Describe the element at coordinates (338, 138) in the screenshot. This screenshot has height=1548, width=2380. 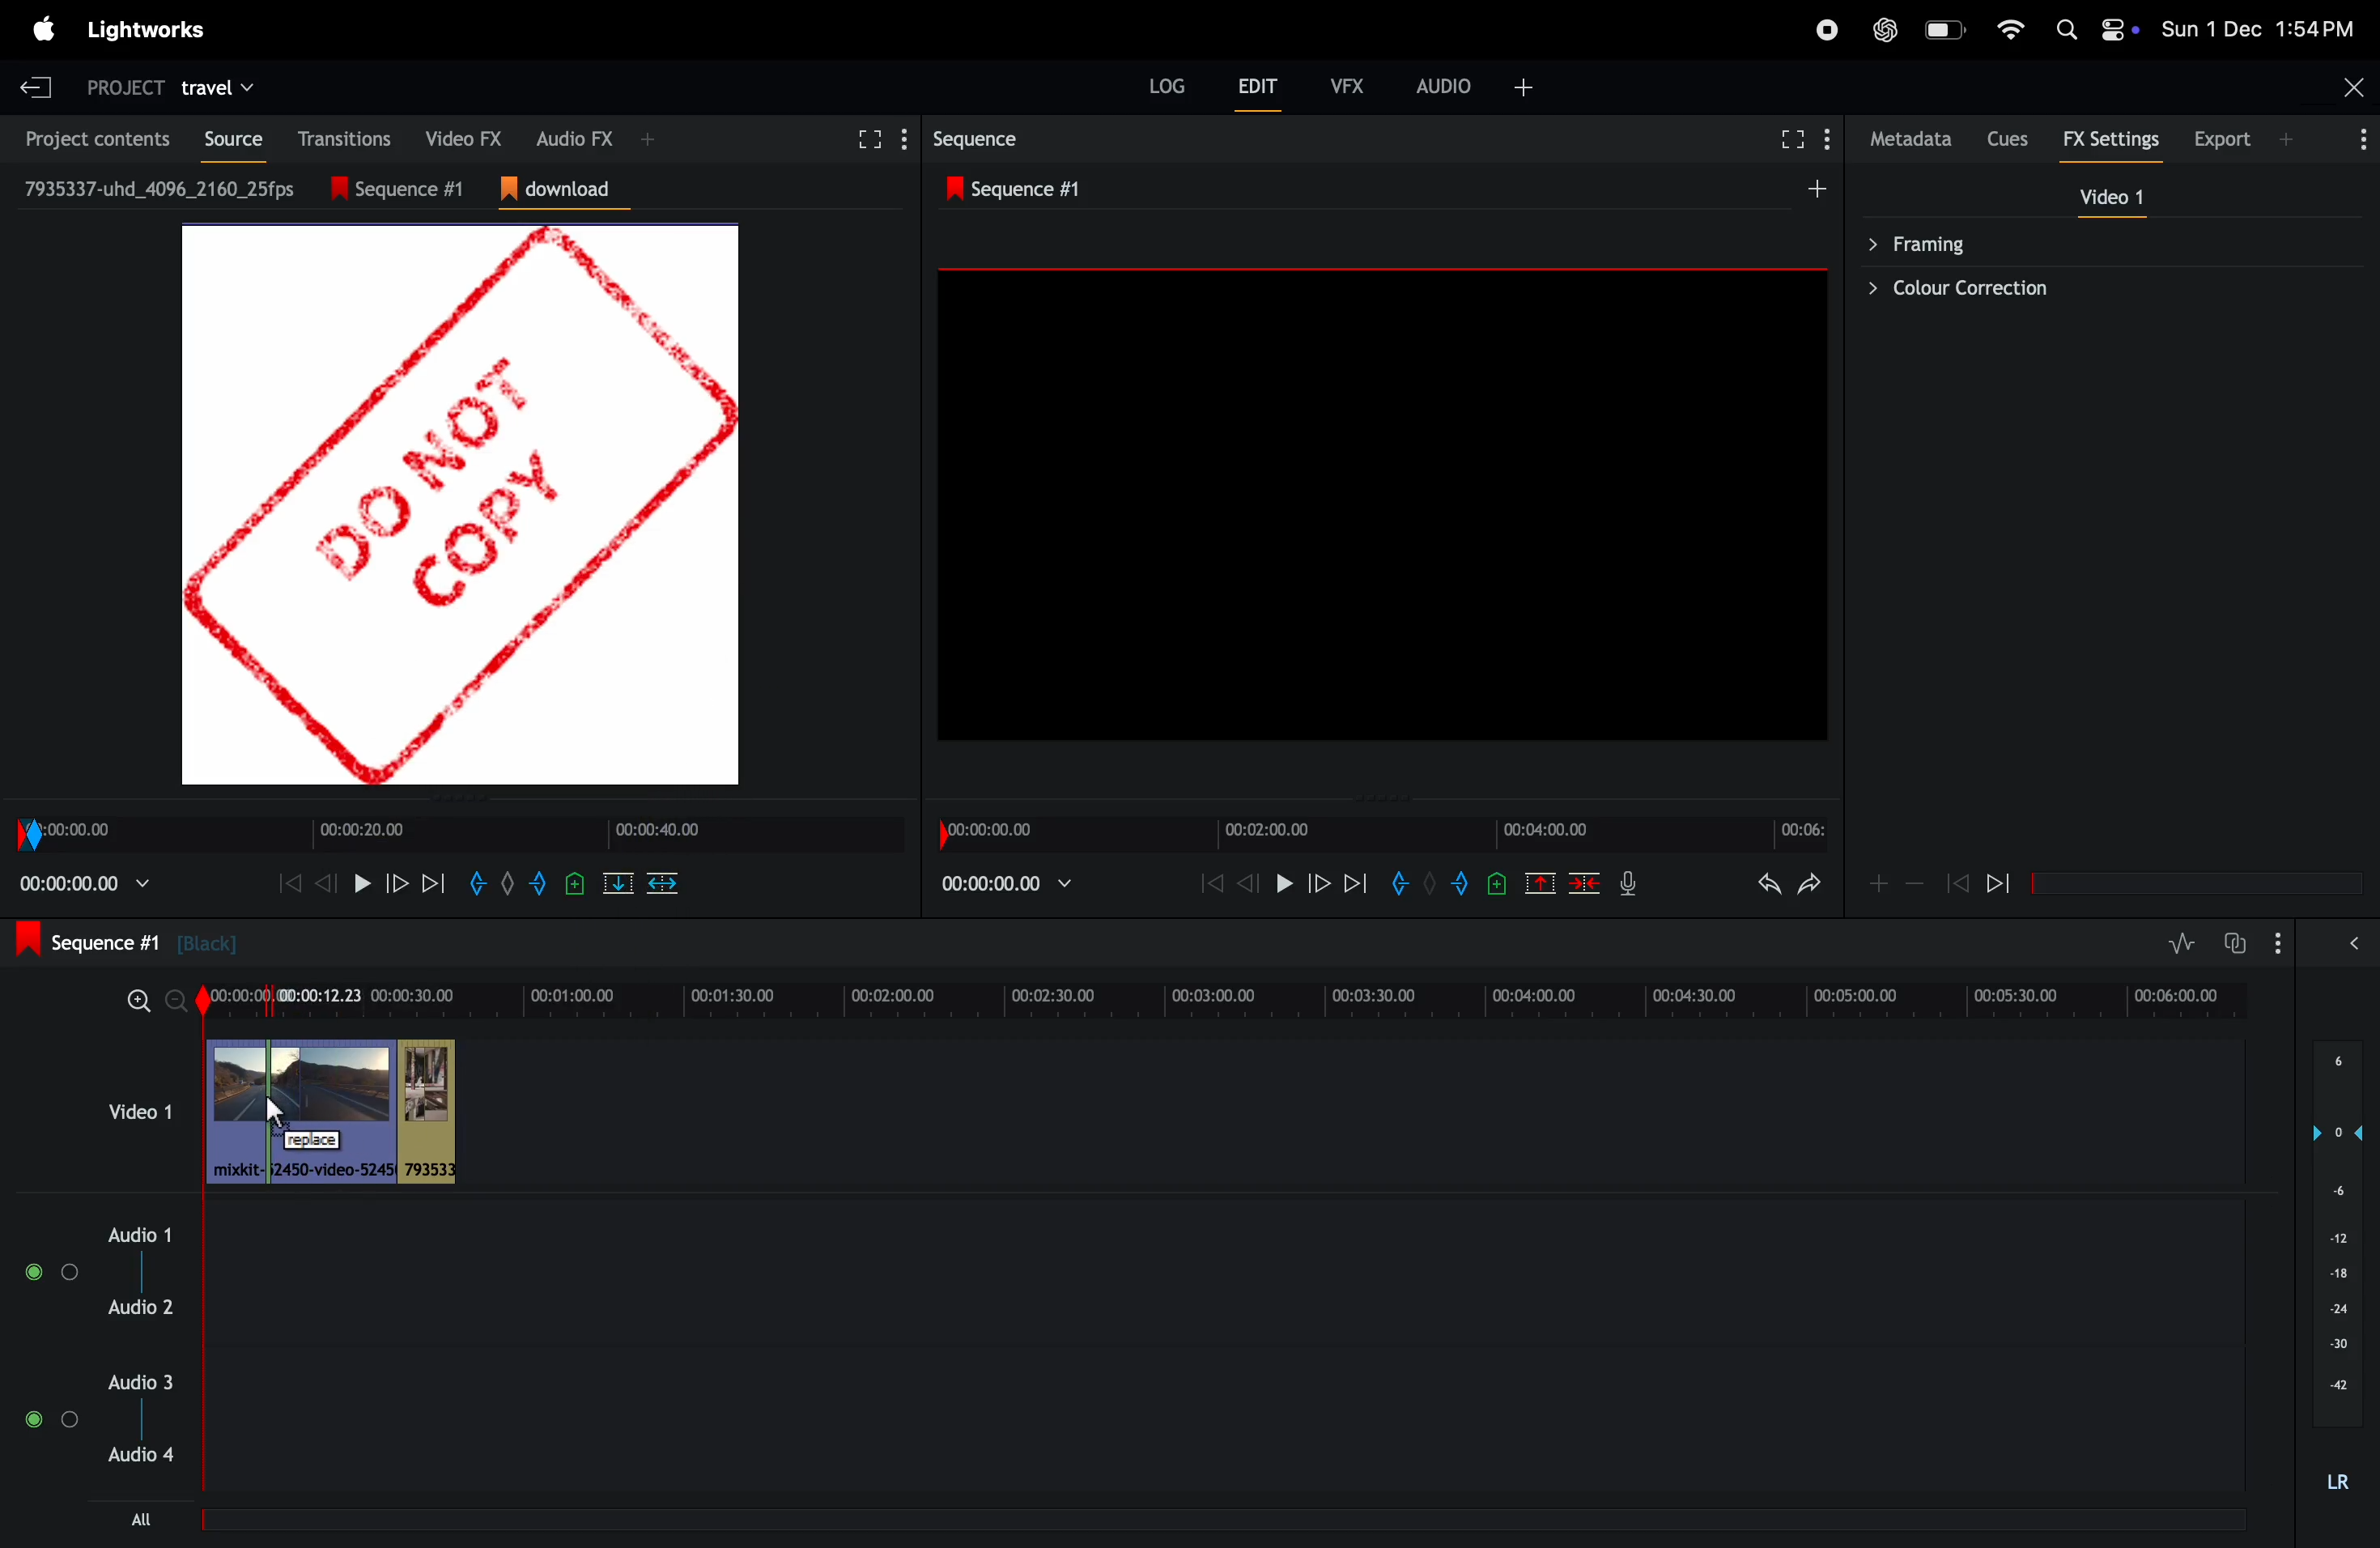
I see `transitions` at that location.